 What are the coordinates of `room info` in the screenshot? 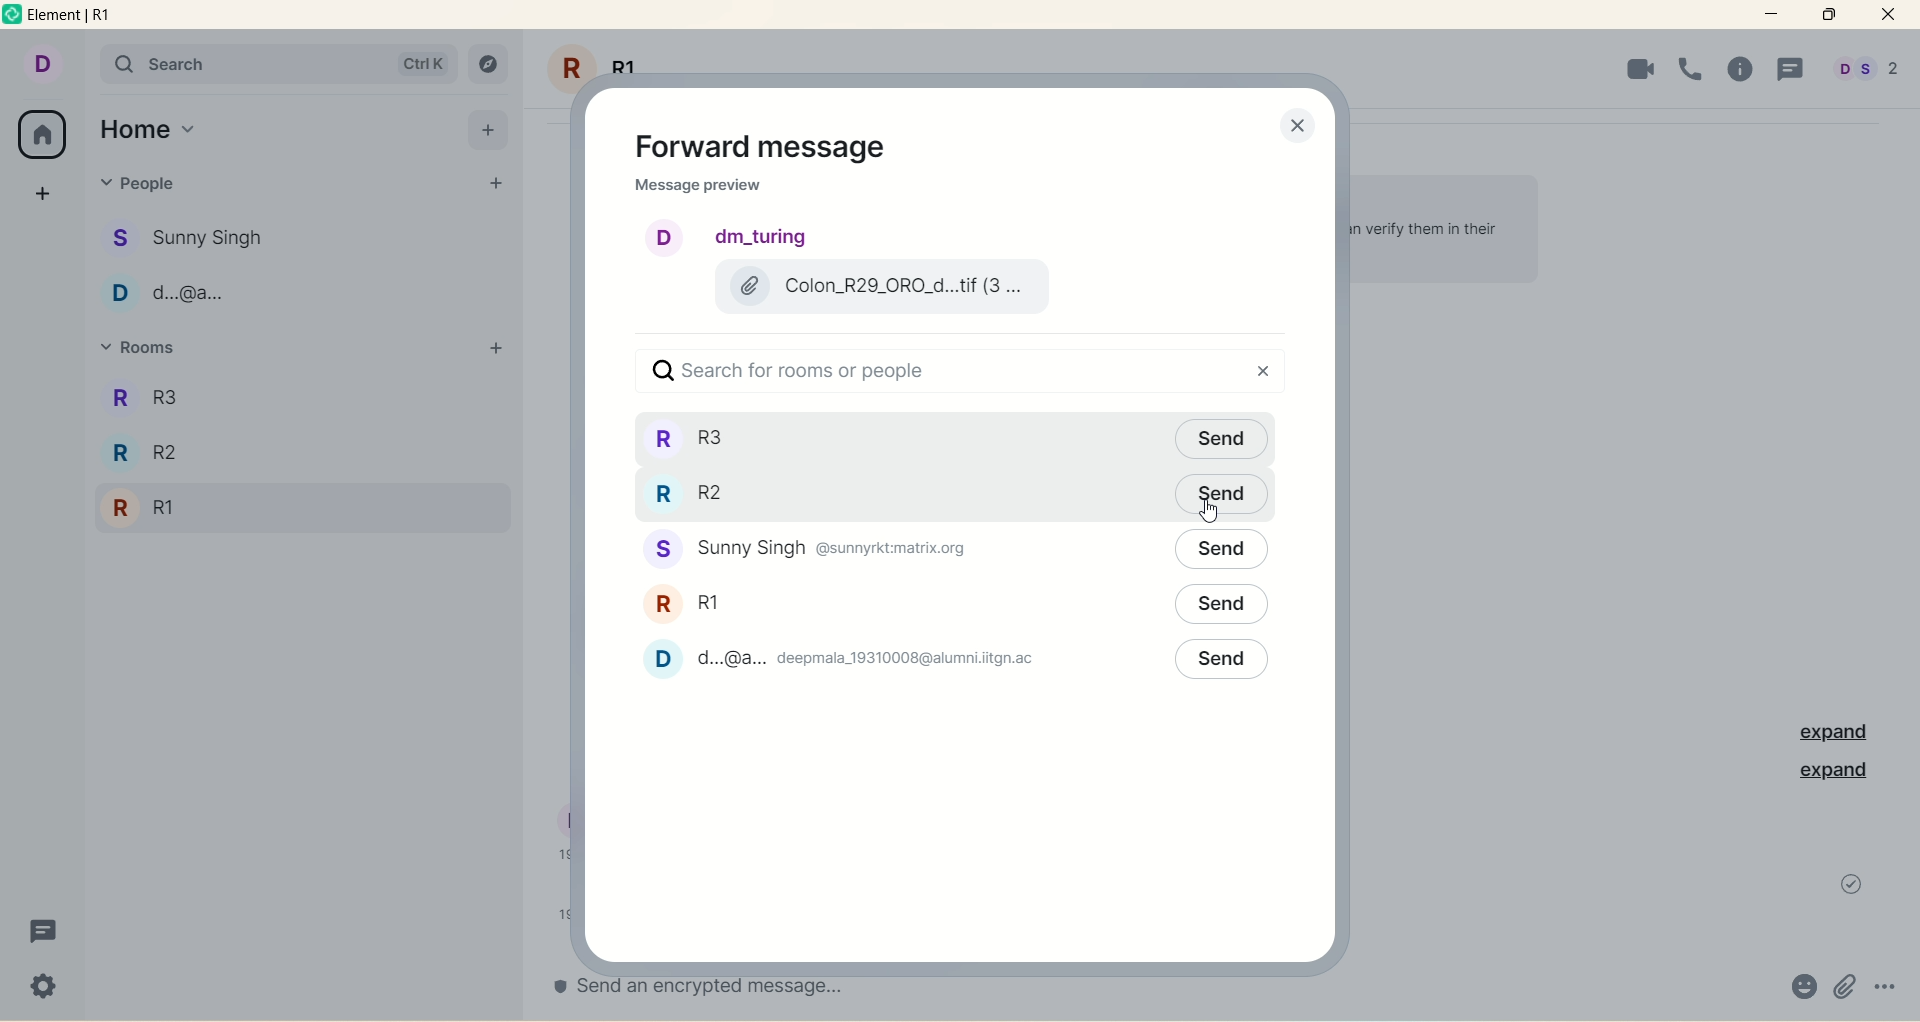 It's located at (1748, 70).